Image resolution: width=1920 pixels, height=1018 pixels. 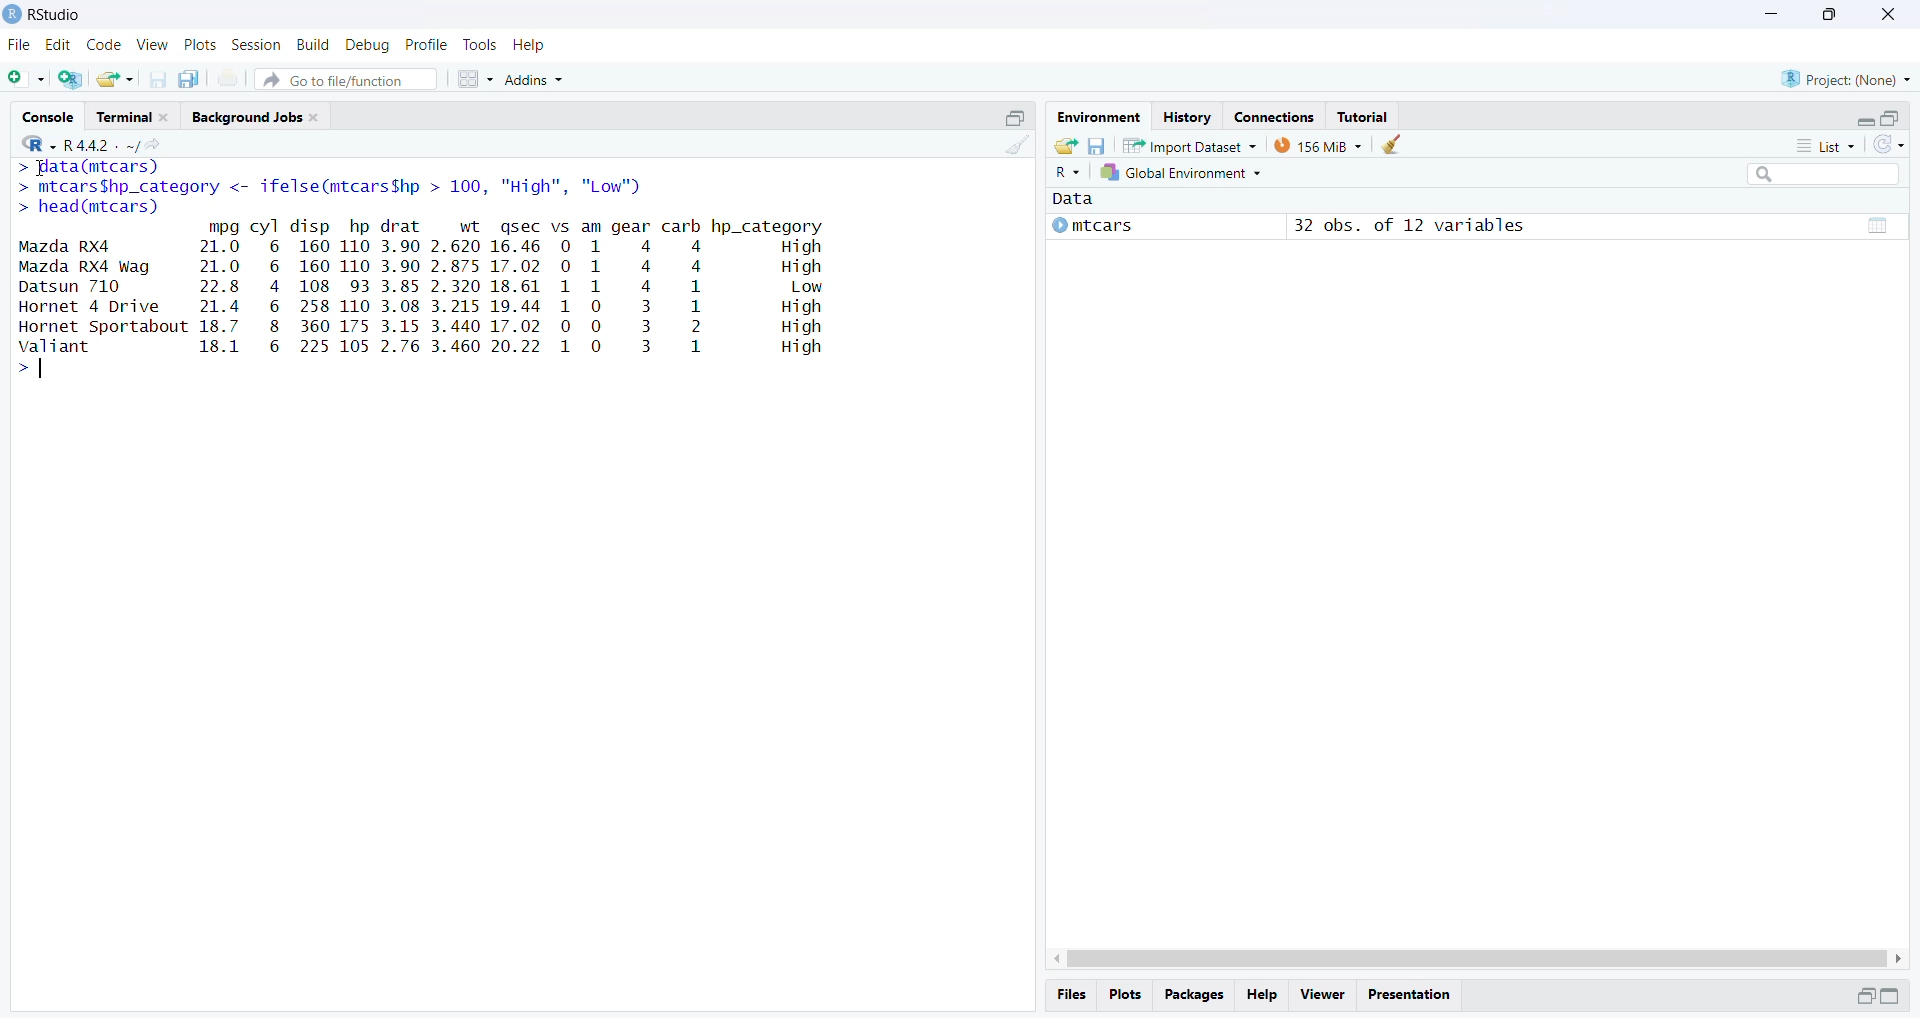 What do you see at coordinates (1318, 145) in the screenshot?
I see `135 MiB` at bounding box center [1318, 145].